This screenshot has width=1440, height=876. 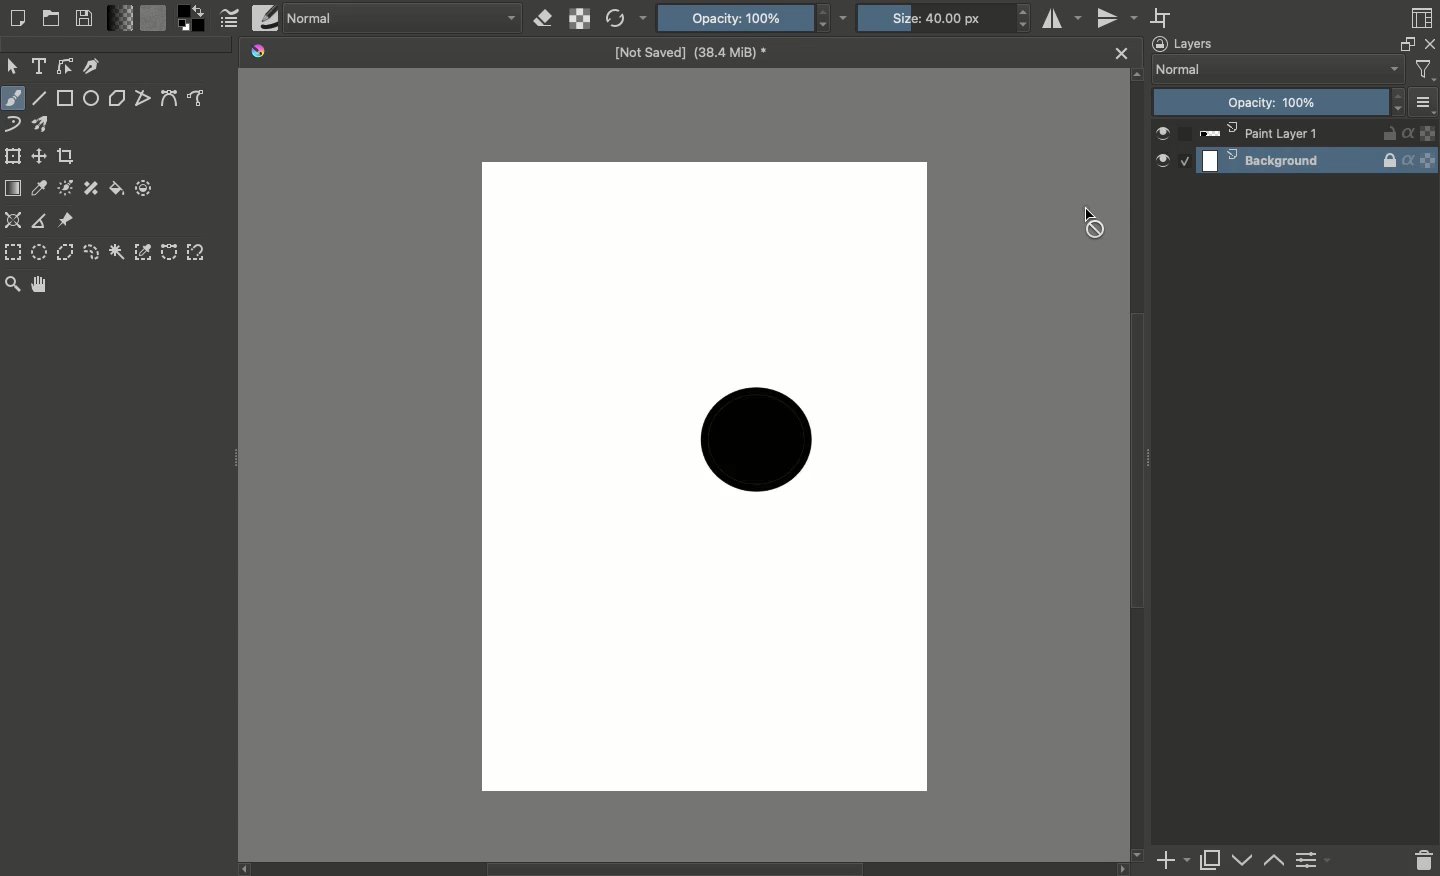 What do you see at coordinates (197, 250) in the screenshot?
I see `Magnetic curve selection tool` at bounding box center [197, 250].